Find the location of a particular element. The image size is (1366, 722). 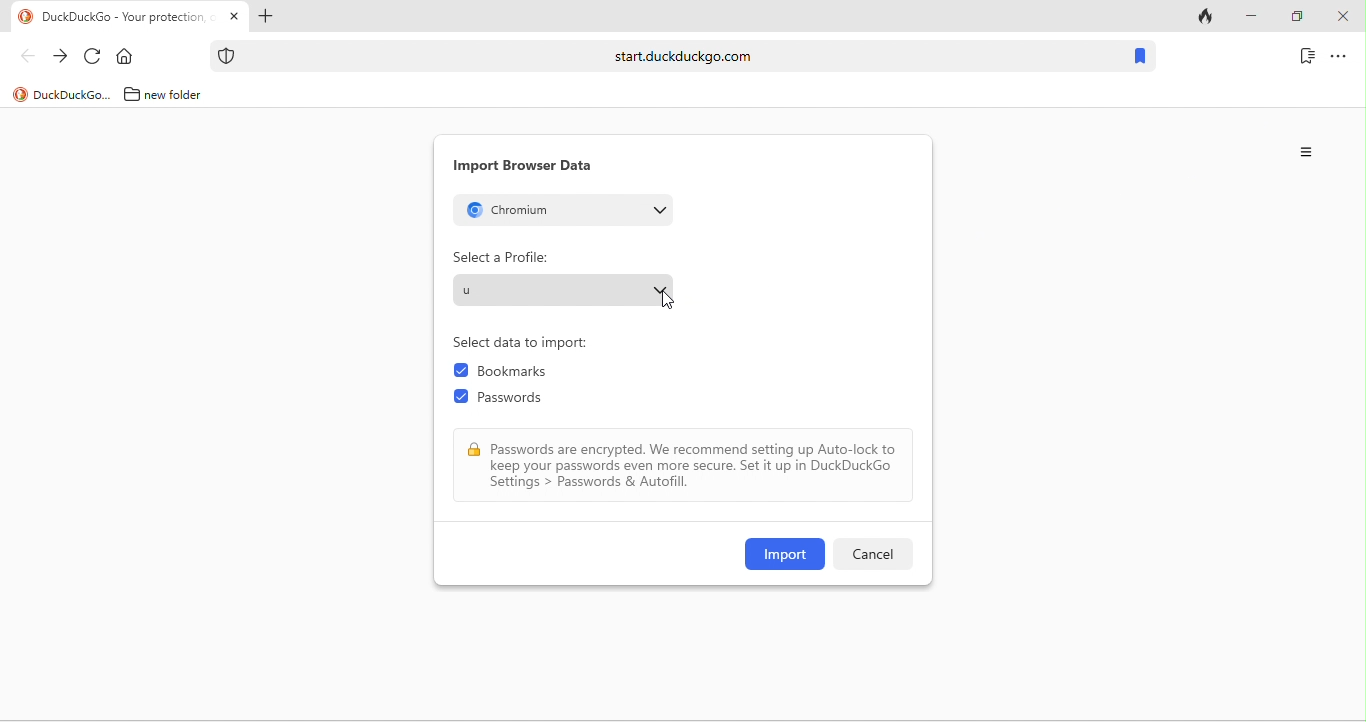

new folder is located at coordinates (181, 94).